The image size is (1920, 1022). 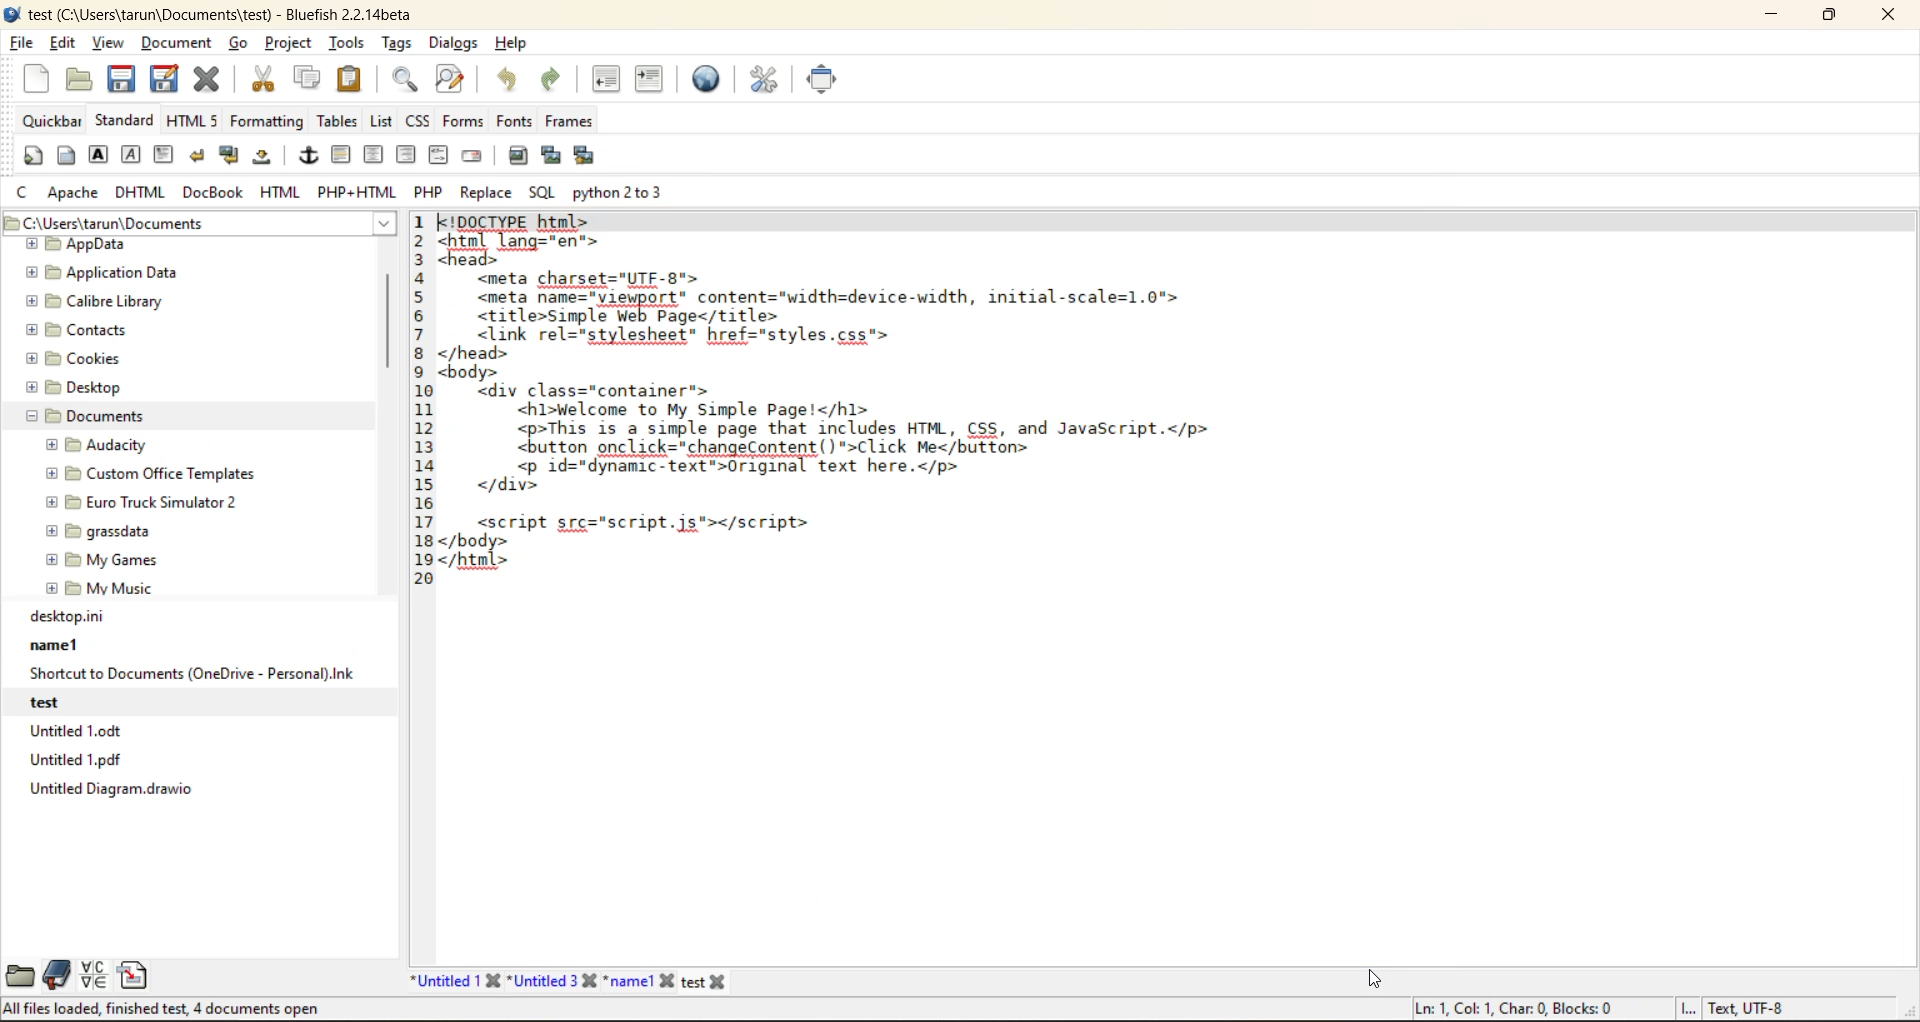 What do you see at coordinates (199, 616) in the screenshot?
I see `desktop.ini` at bounding box center [199, 616].